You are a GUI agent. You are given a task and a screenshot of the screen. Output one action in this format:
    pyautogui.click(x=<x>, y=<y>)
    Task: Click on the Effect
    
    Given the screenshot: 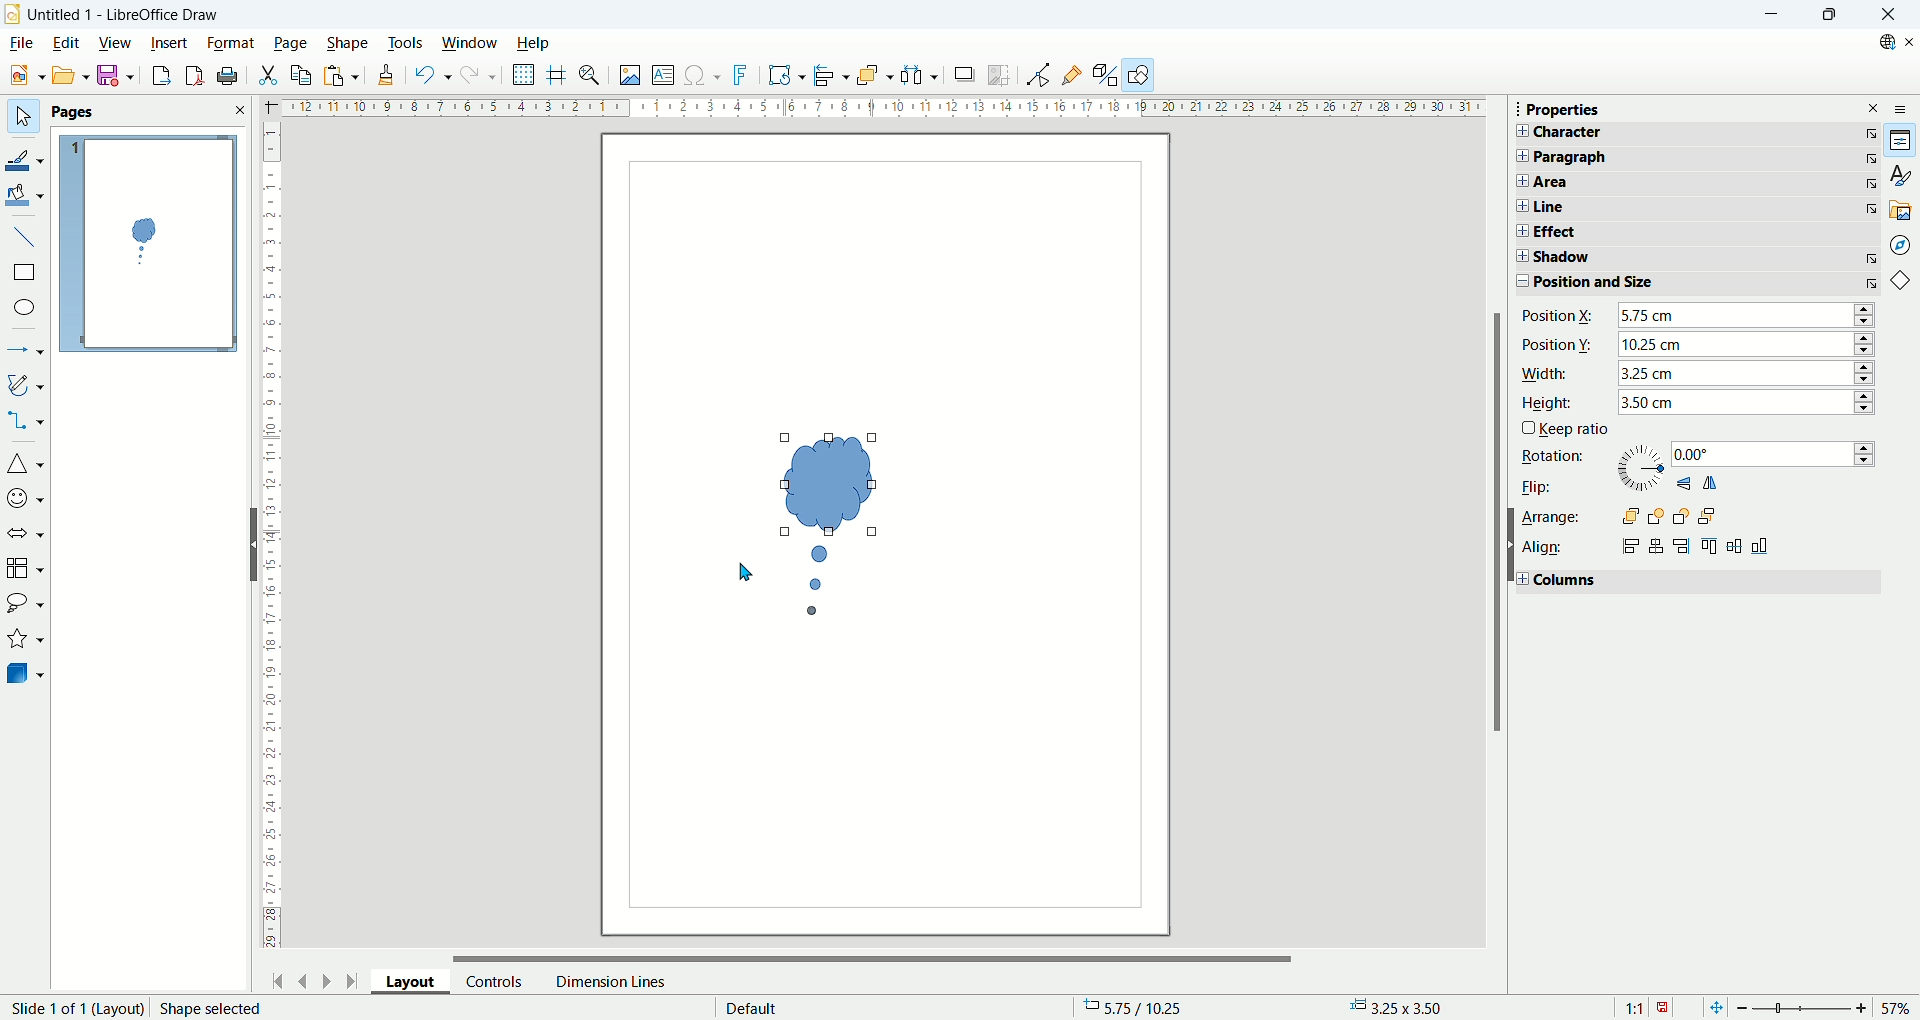 What is the action you would take?
    pyautogui.click(x=1624, y=231)
    